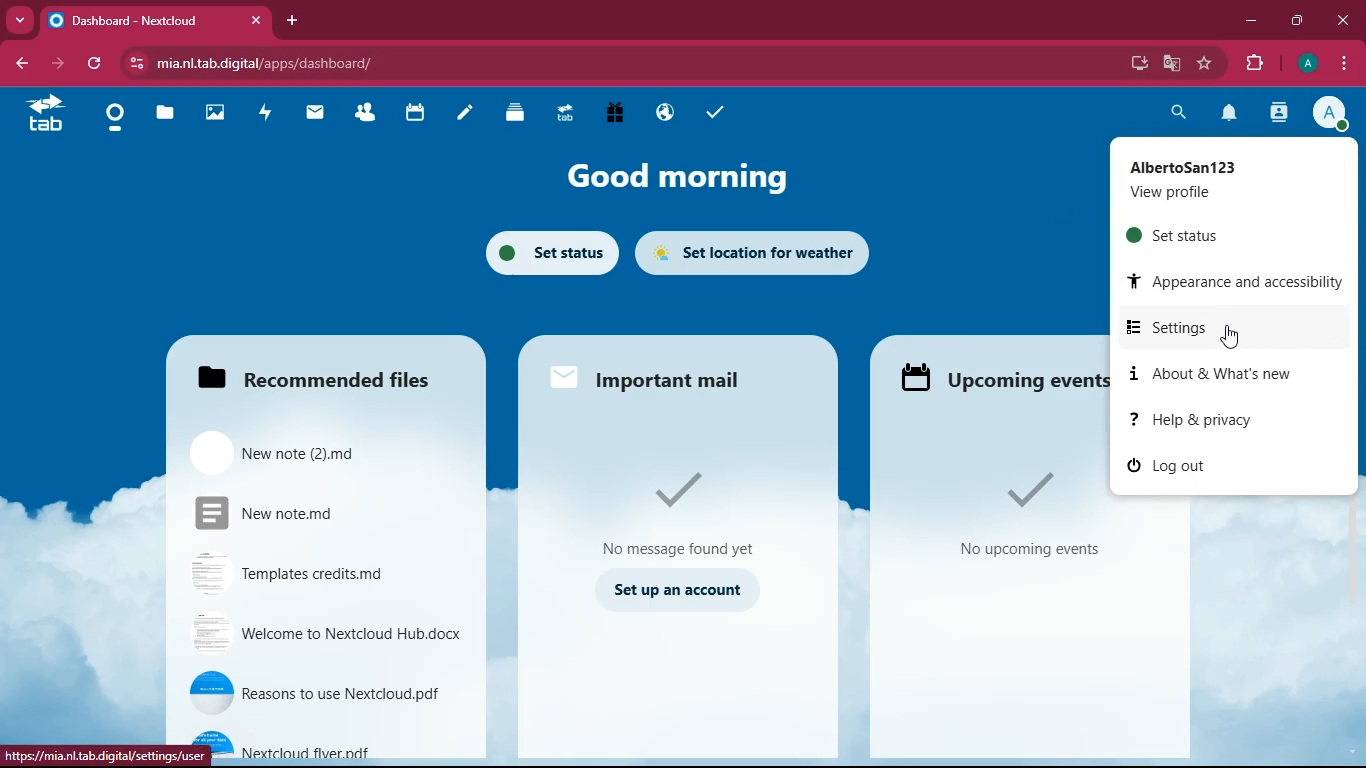 The height and width of the screenshot is (768, 1366). What do you see at coordinates (368, 114) in the screenshot?
I see `Contacts` at bounding box center [368, 114].